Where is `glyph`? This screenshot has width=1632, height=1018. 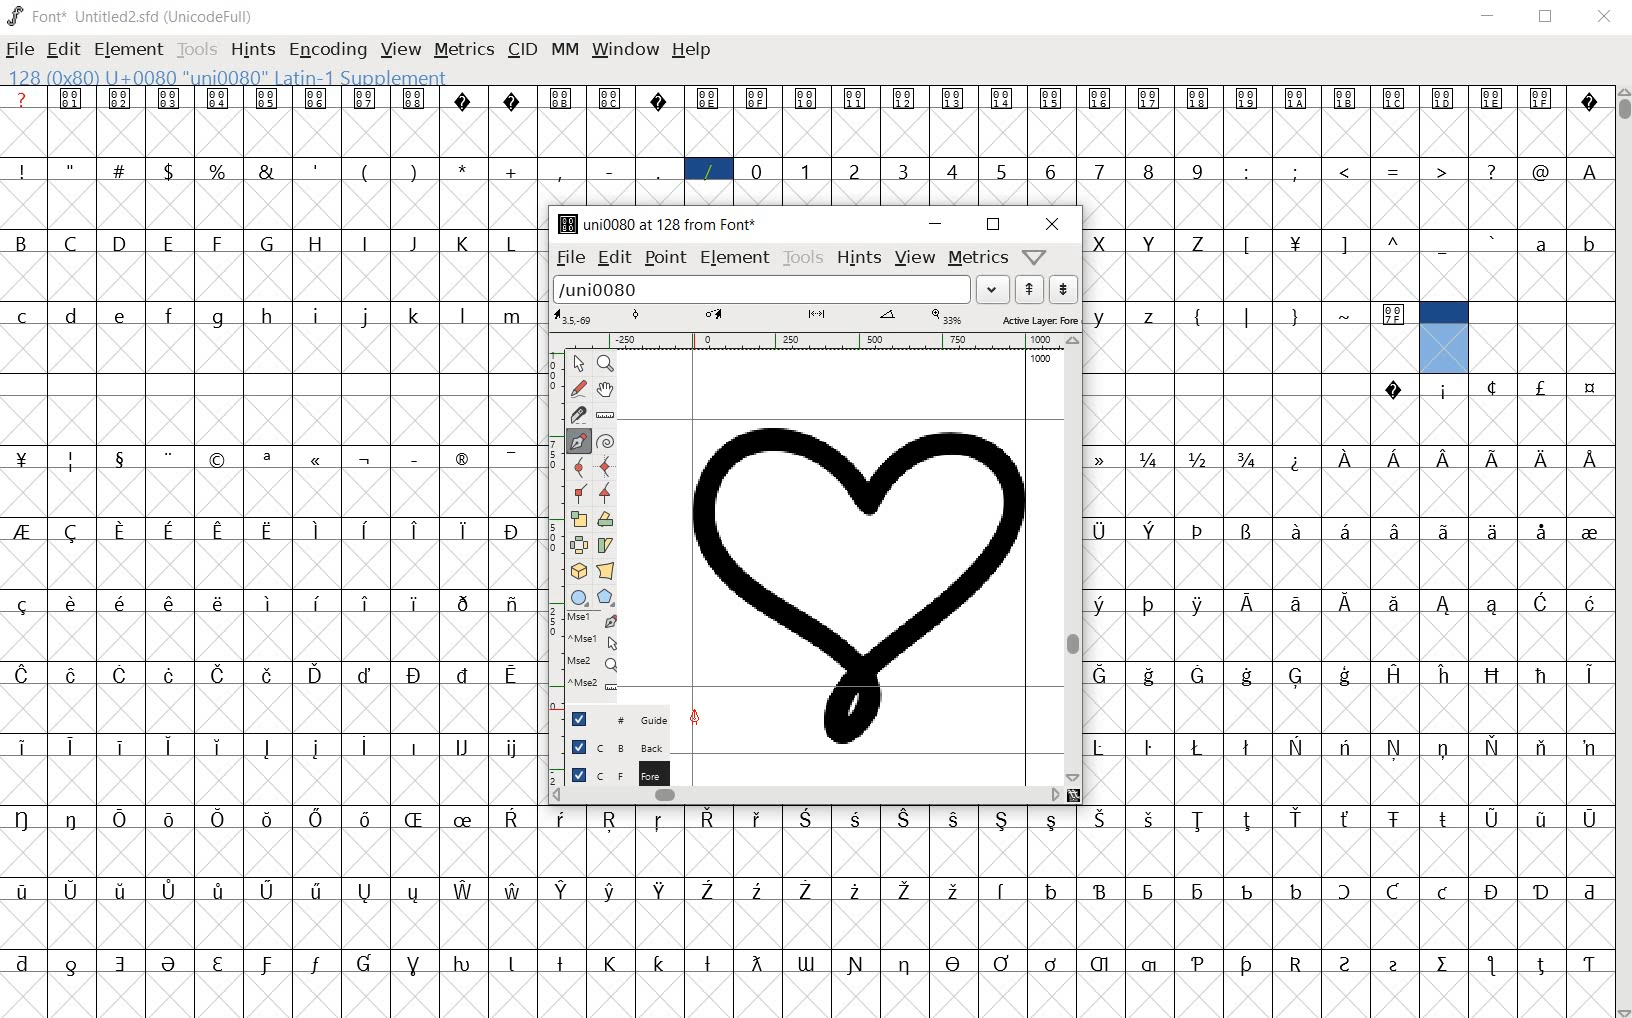 glyph is located at coordinates (806, 171).